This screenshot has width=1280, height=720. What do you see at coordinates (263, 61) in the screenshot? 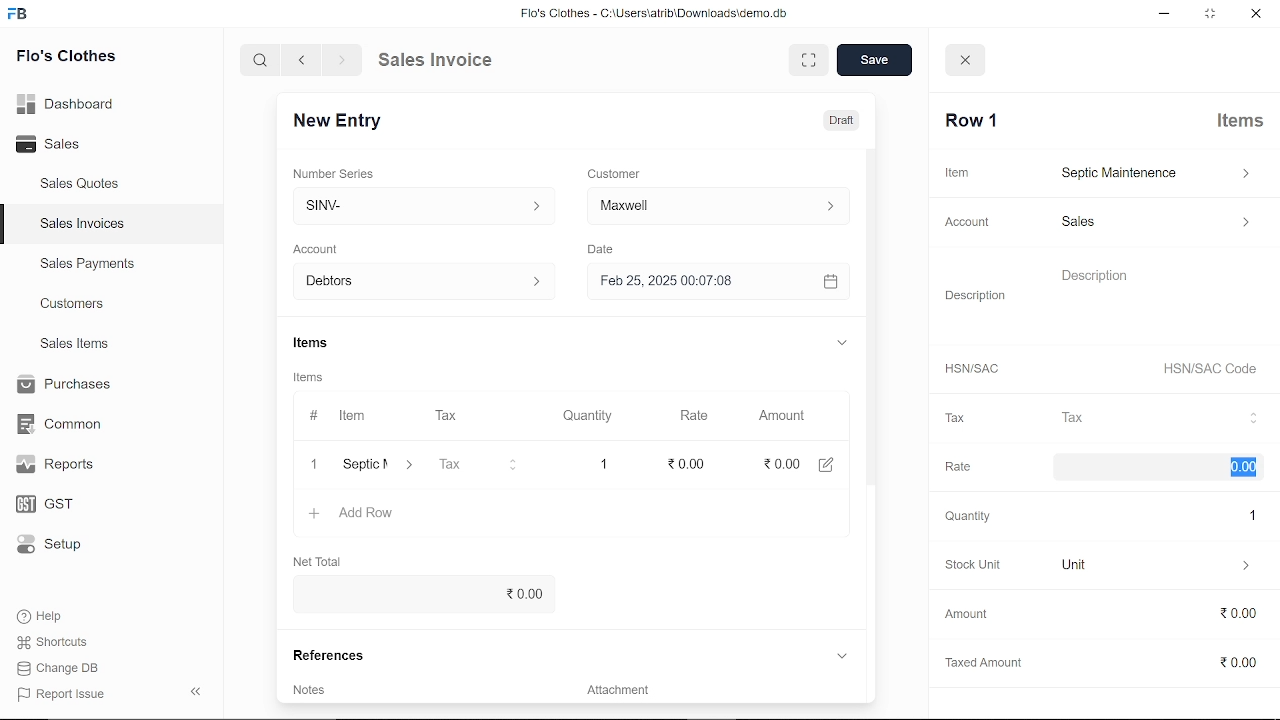
I see `search` at bounding box center [263, 61].